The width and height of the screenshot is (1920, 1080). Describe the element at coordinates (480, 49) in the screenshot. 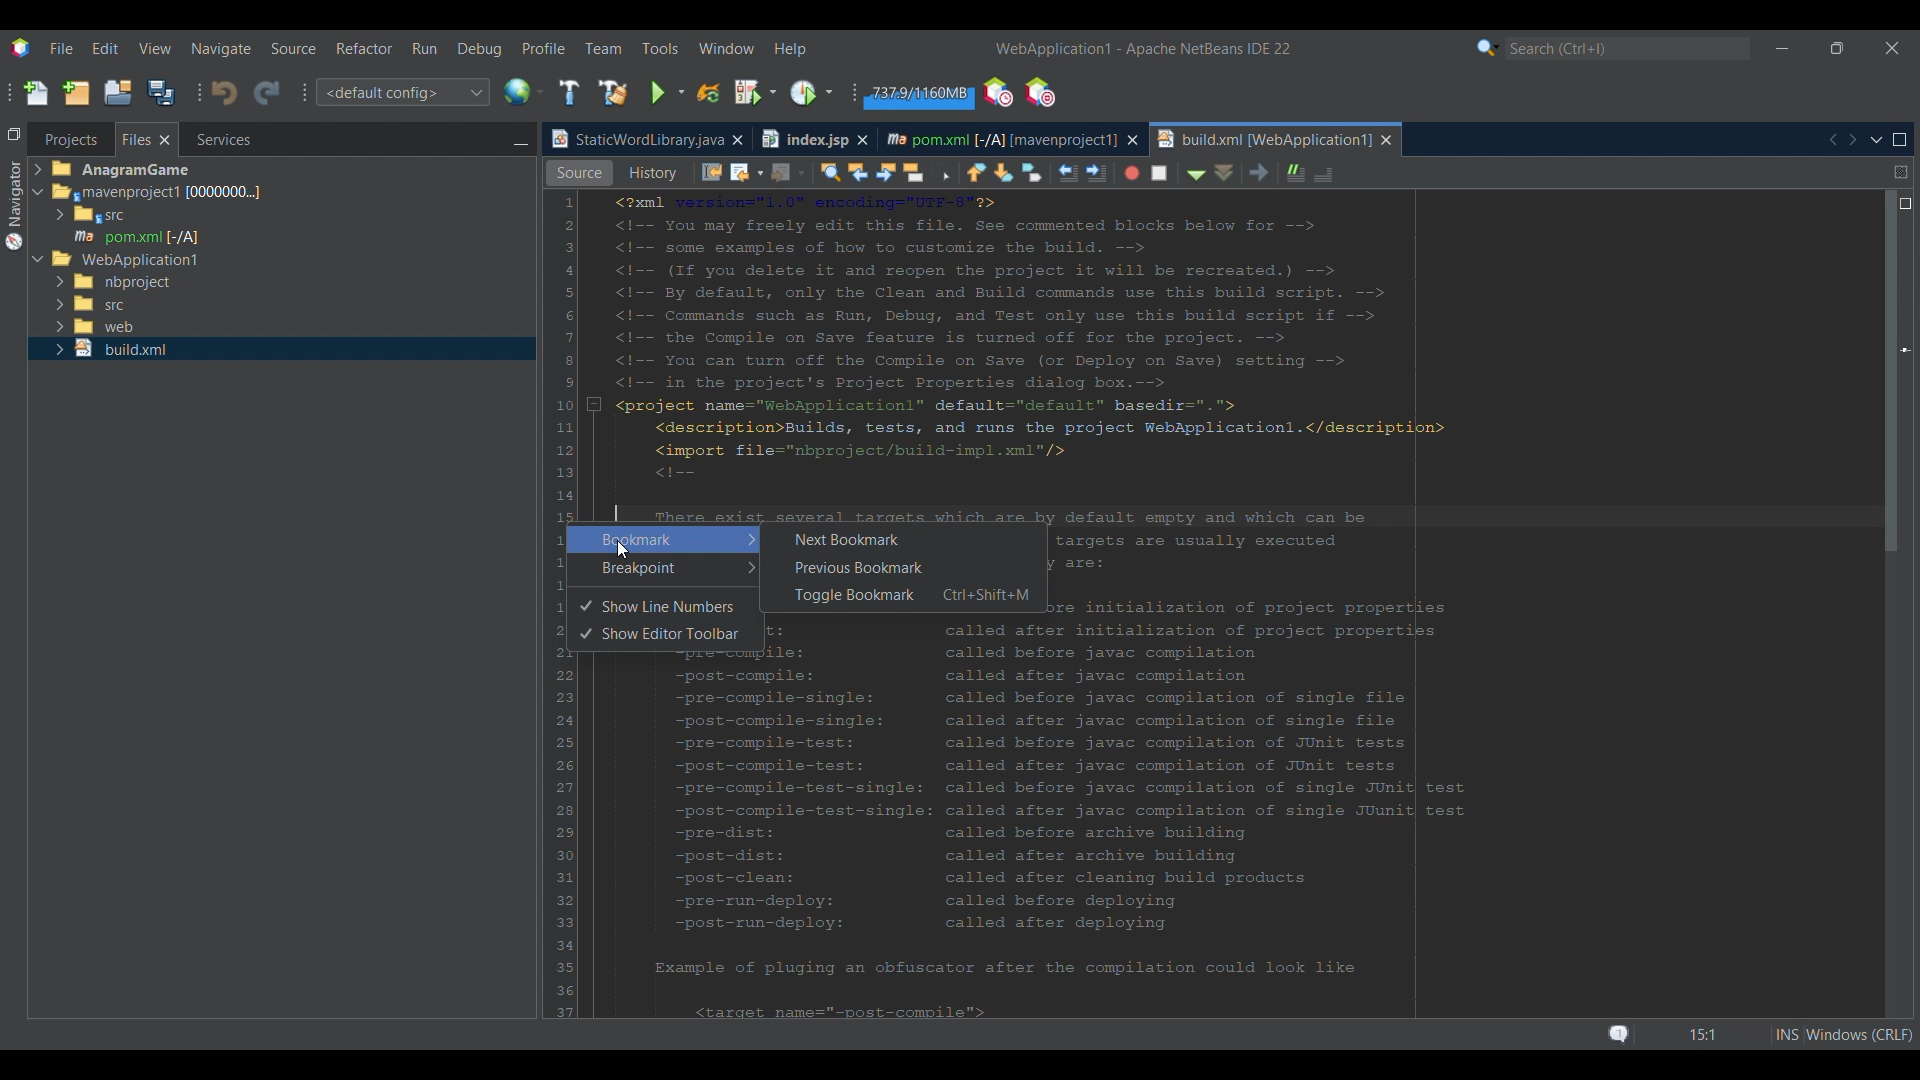

I see `Debug menu` at that location.